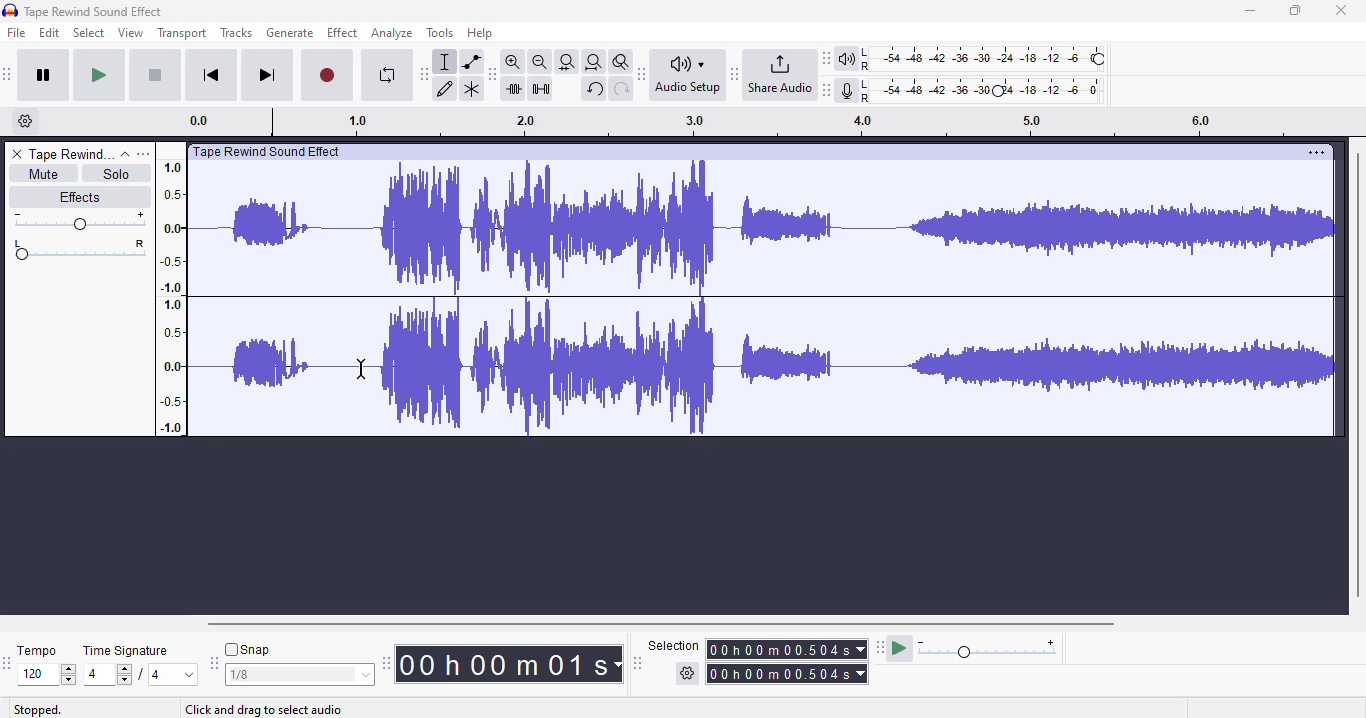 The height and width of the screenshot is (718, 1366). What do you see at coordinates (327, 76) in the screenshot?
I see `record` at bounding box center [327, 76].